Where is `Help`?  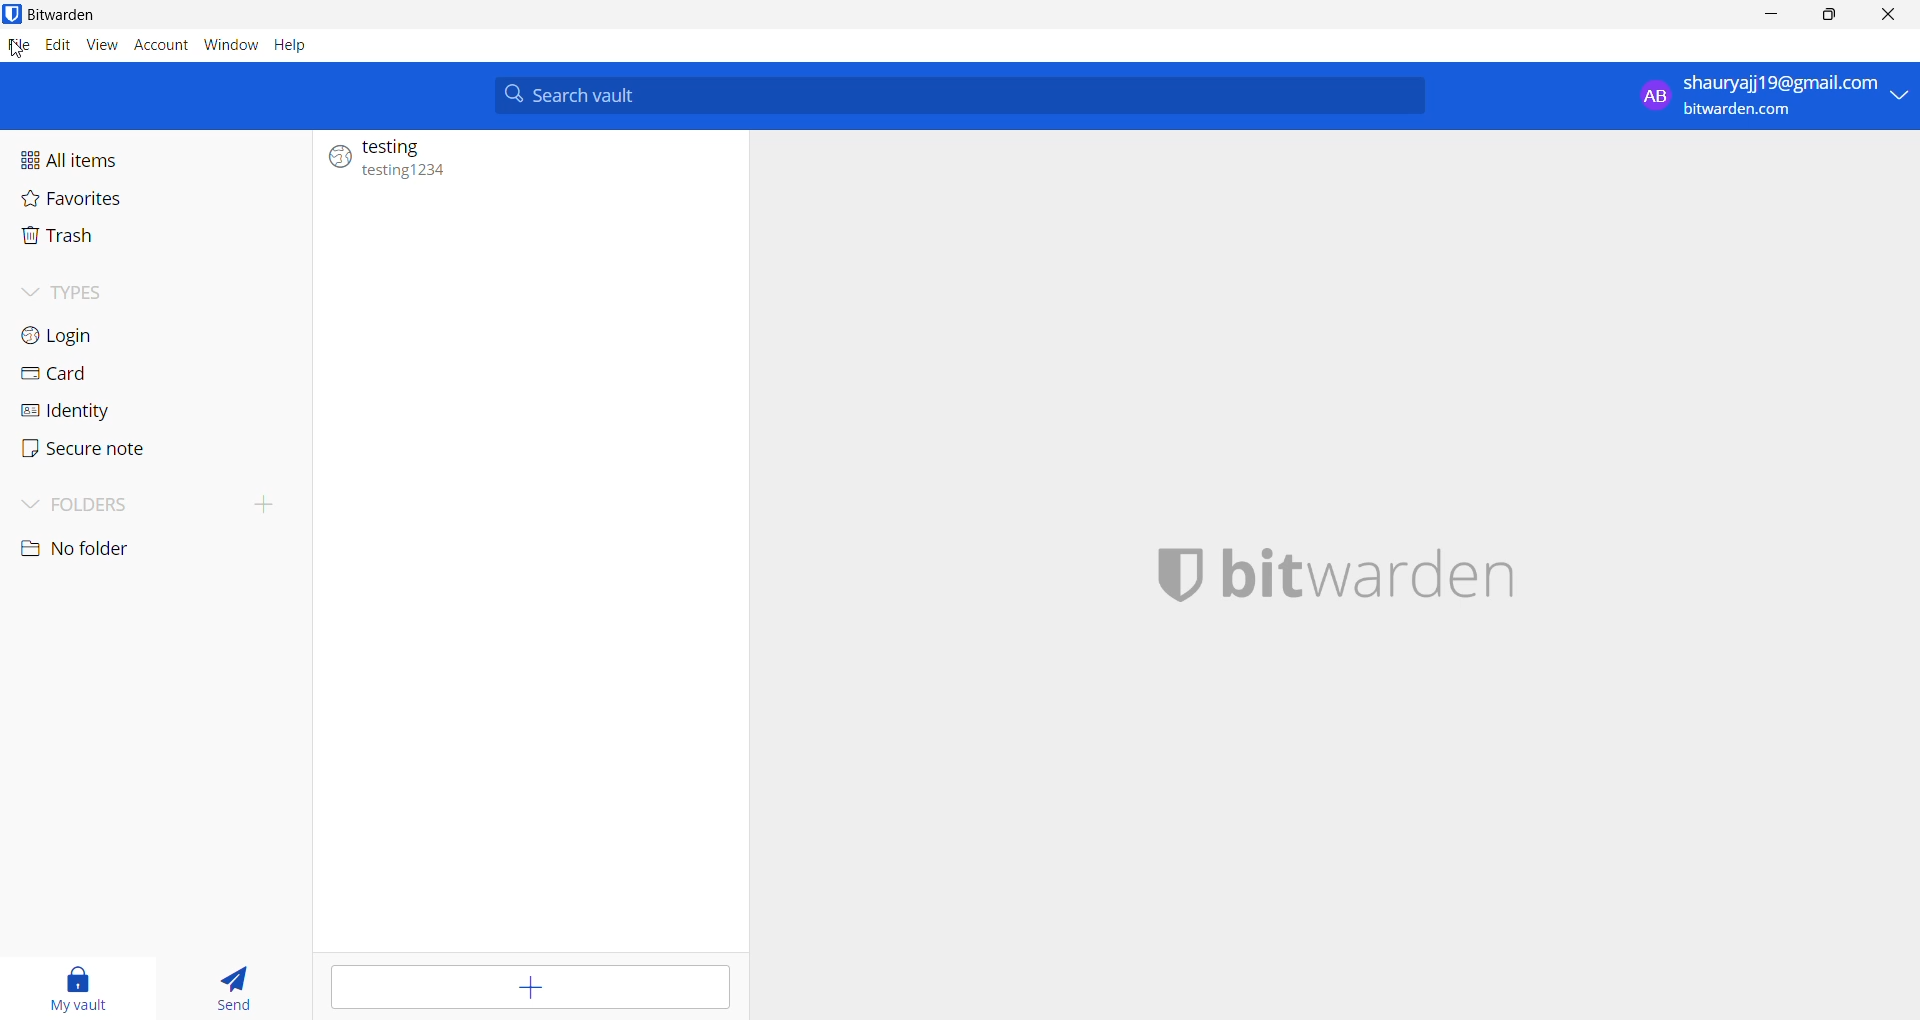 Help is located at coordinates (293, 47).